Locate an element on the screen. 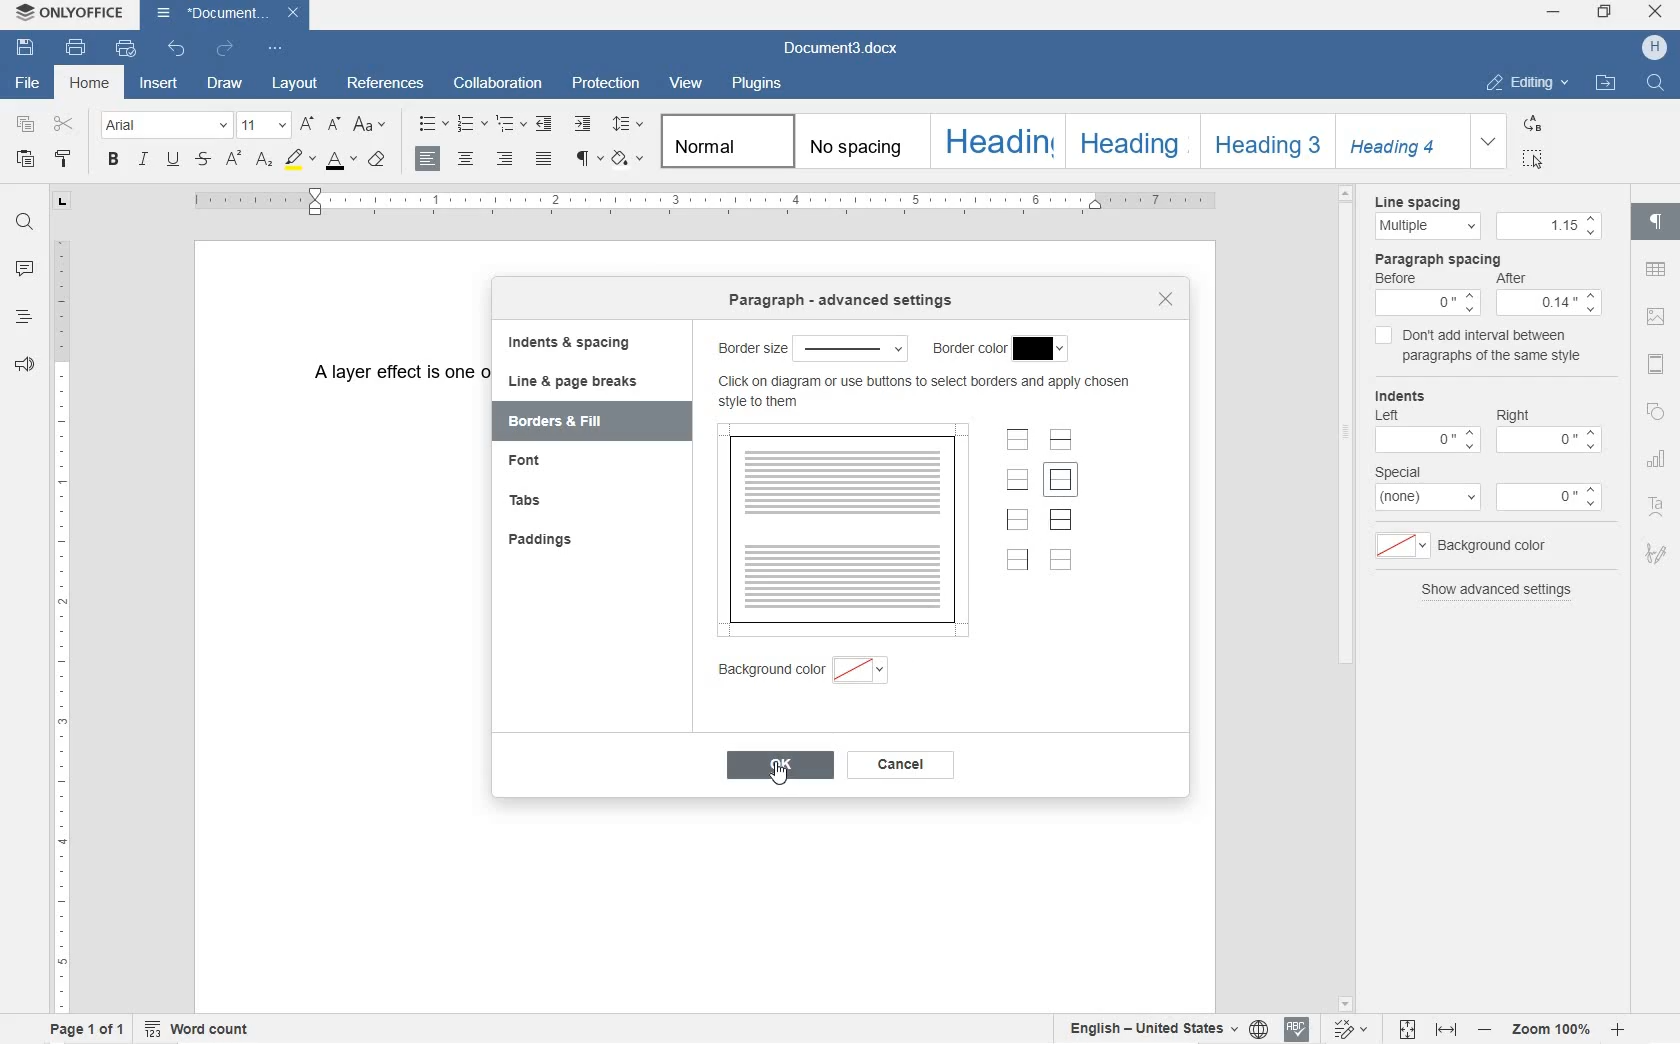 The image size is (1680, 1044). close is located at coordinates (1167, 301).